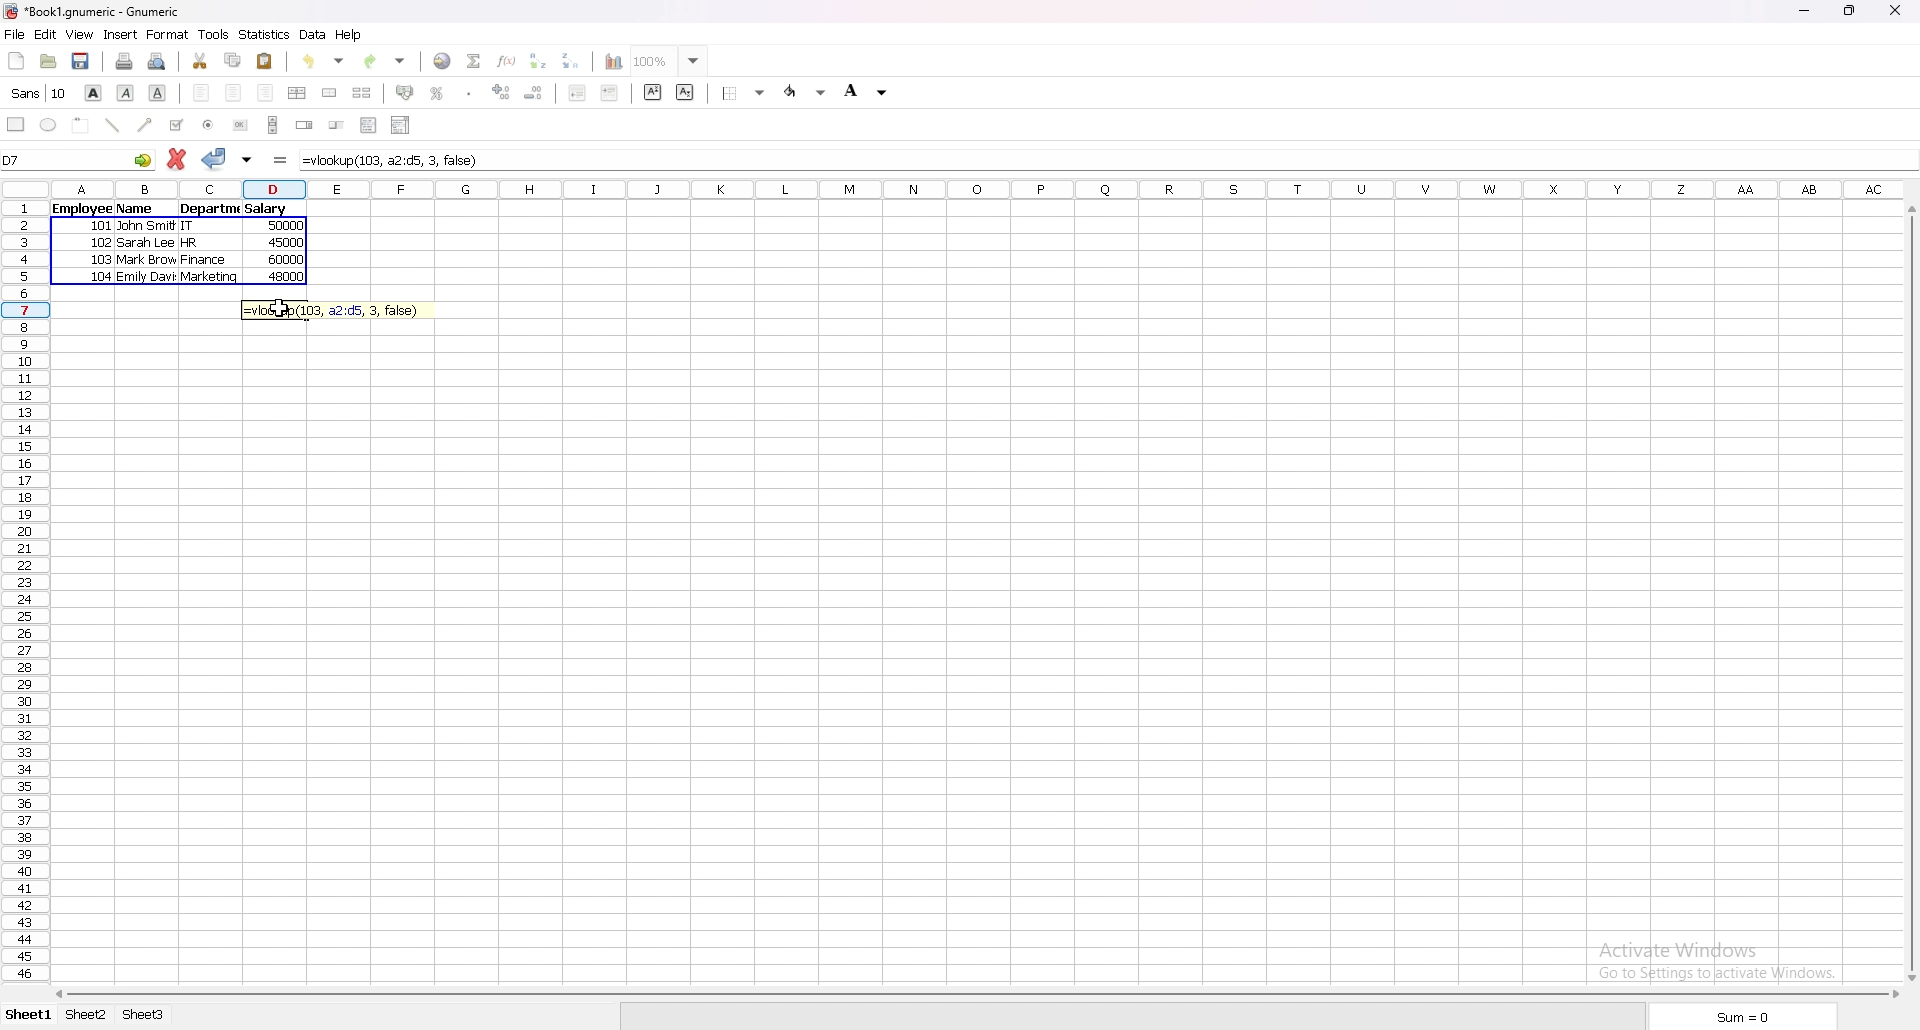 This screenshot has height=1030, width=1920. I want to click on undo, so click(324, 61).